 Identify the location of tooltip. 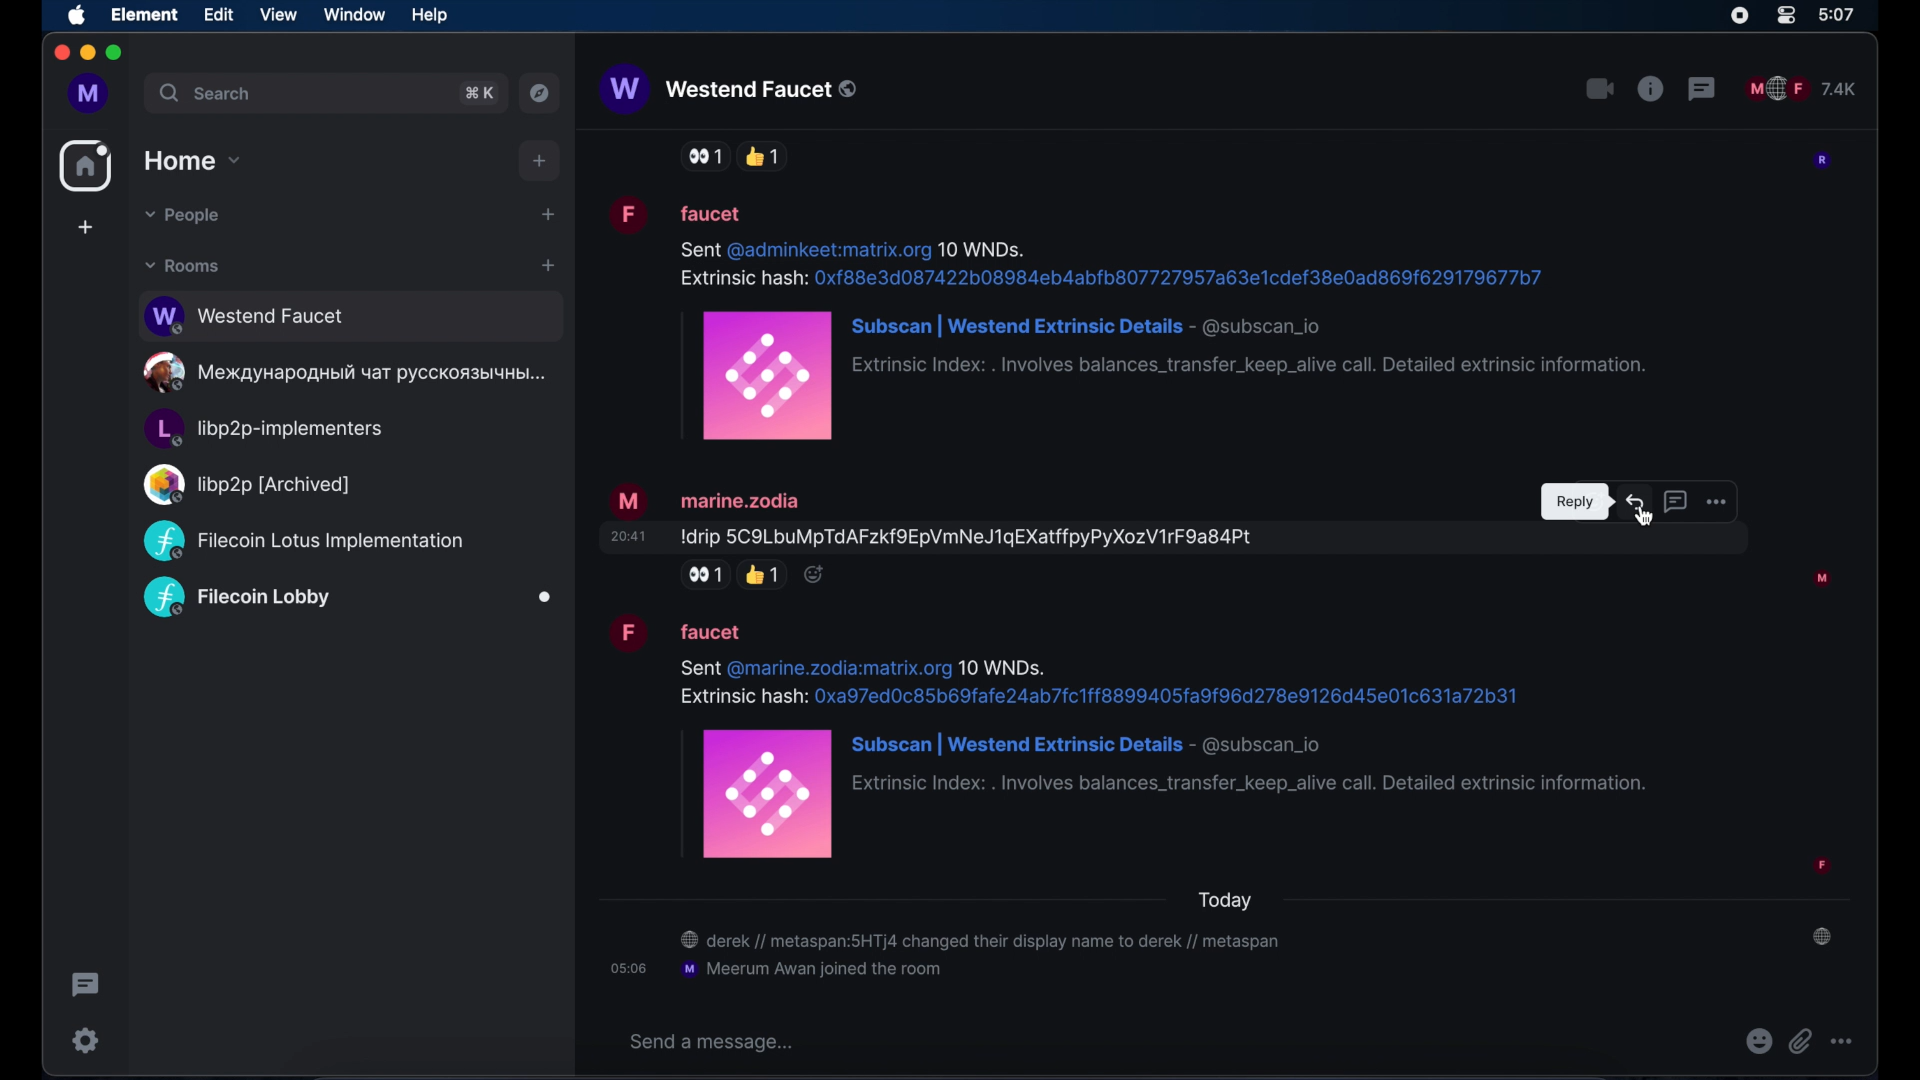
(1574, 502).